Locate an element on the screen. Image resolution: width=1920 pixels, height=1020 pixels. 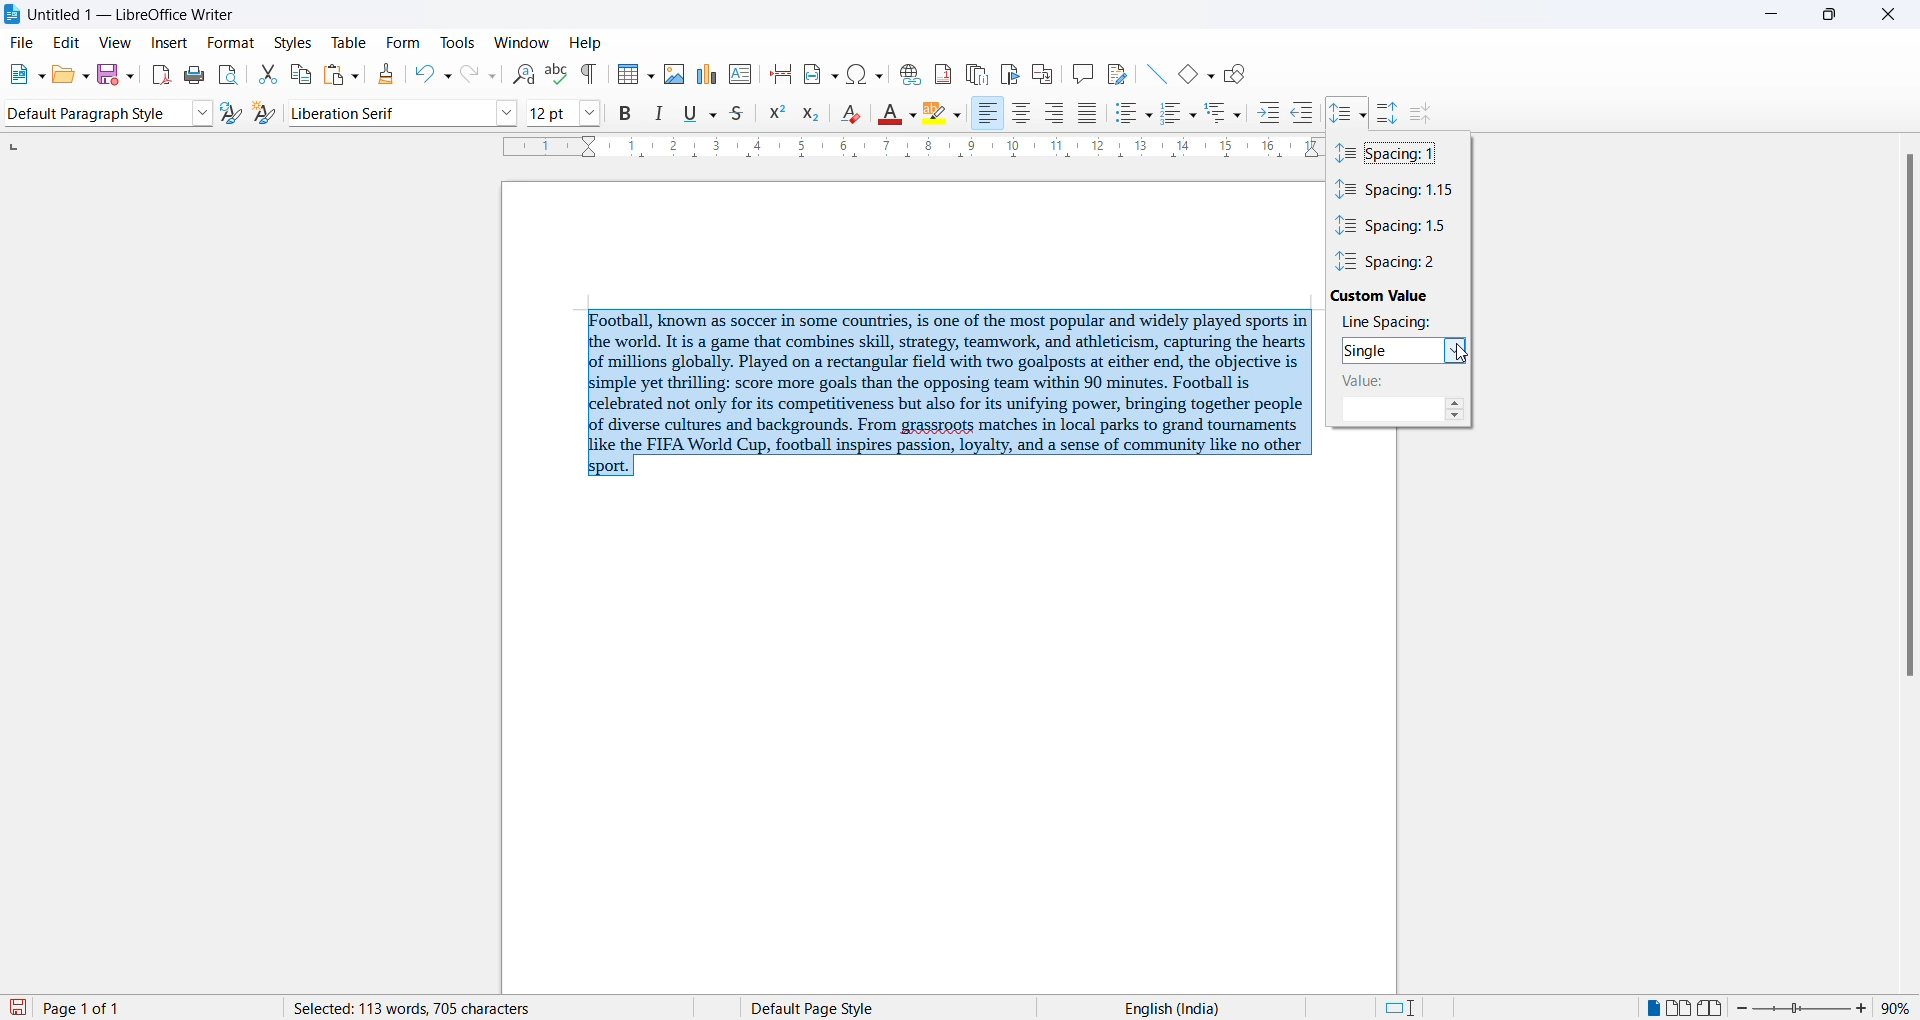
insert bookmark is located at coordinates (1012, 74).